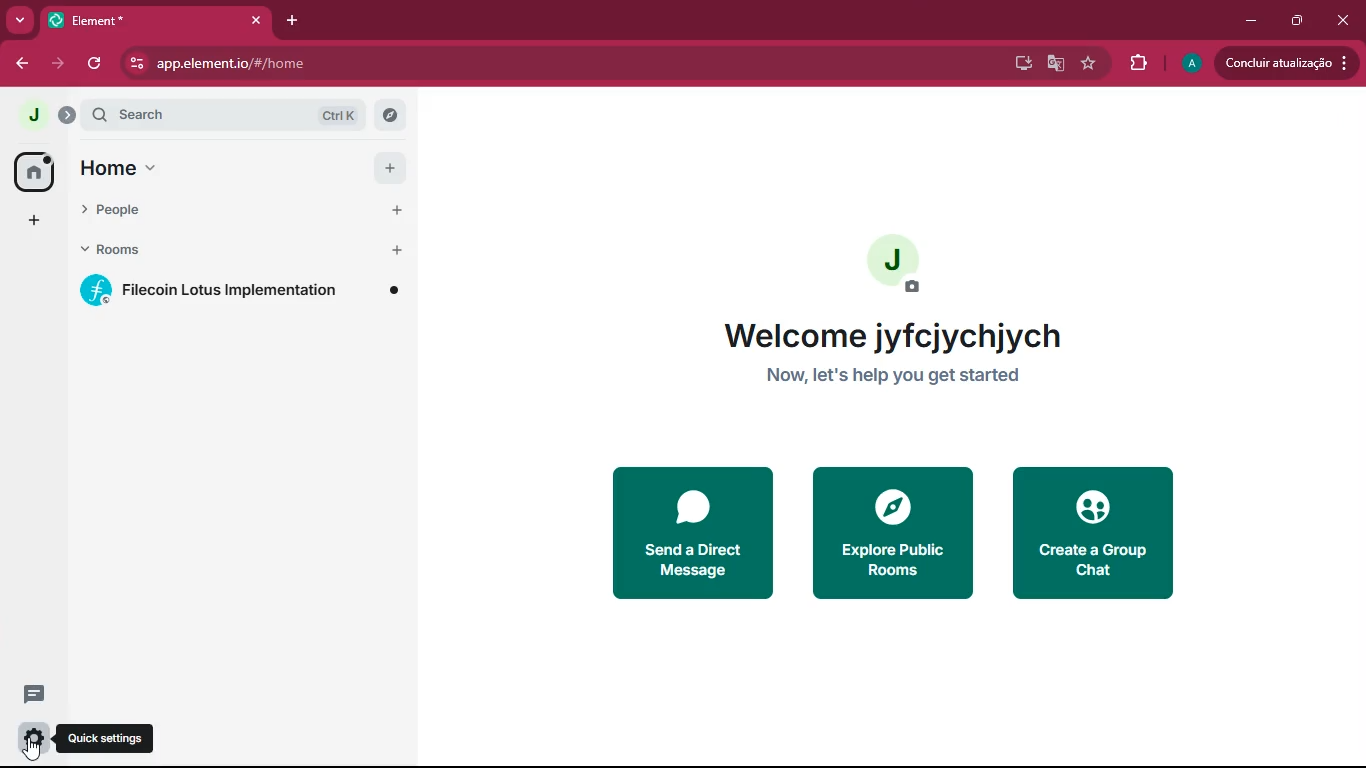  What do you see at coordinates (897, 335) in the screenshot?
I see `welcome jyfcjychjych` at bounding box center [897, 335].